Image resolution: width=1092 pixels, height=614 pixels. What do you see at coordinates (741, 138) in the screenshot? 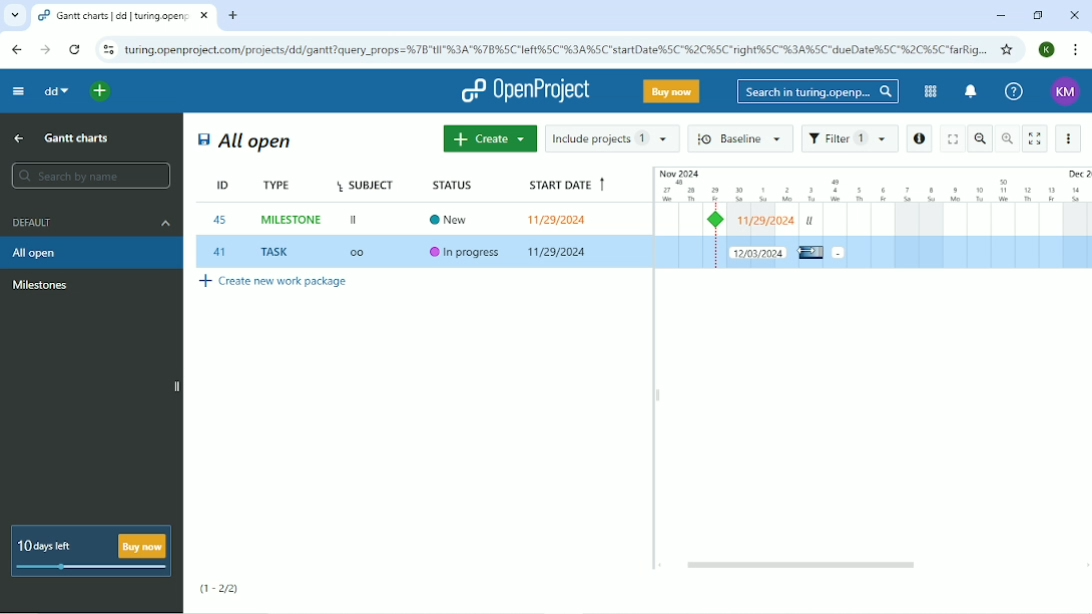
I see `Baseline` at bounding box center [741, 138].